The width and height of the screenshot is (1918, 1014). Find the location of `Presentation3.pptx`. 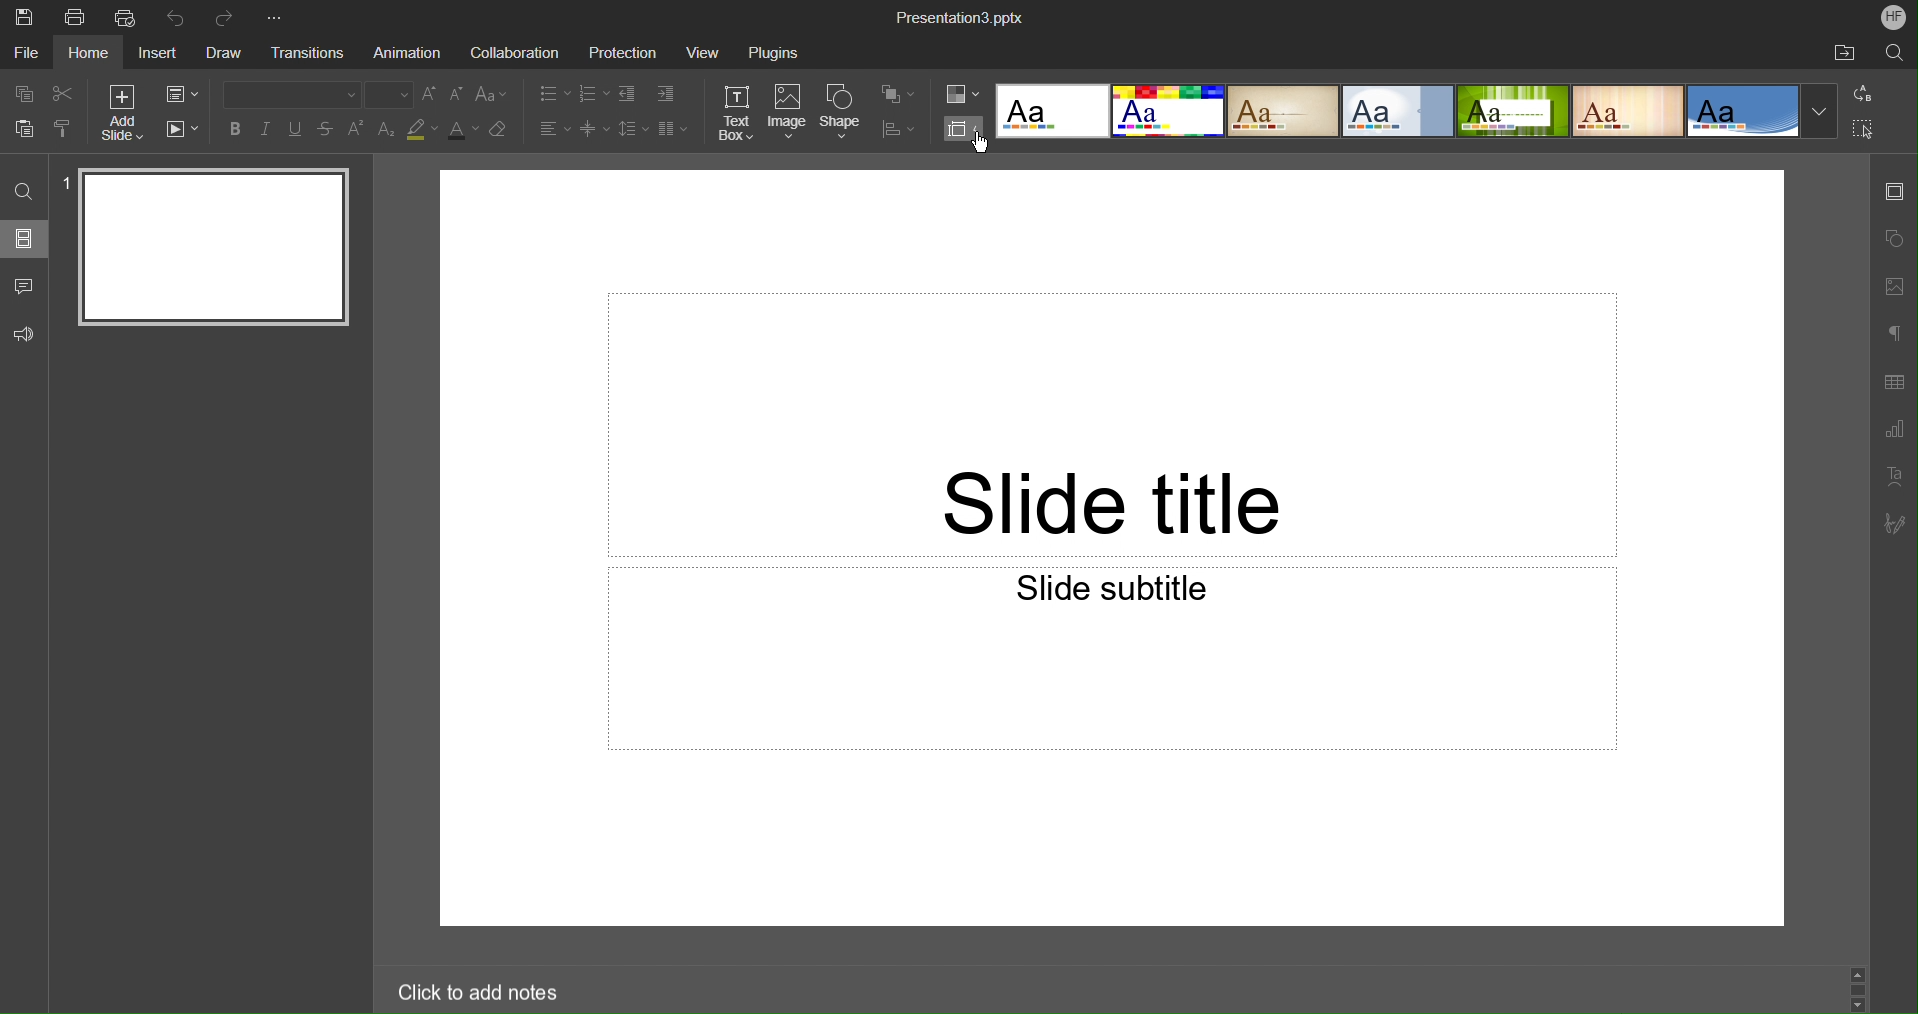

Presentation3.pptx is located at coordinates (962, 17).